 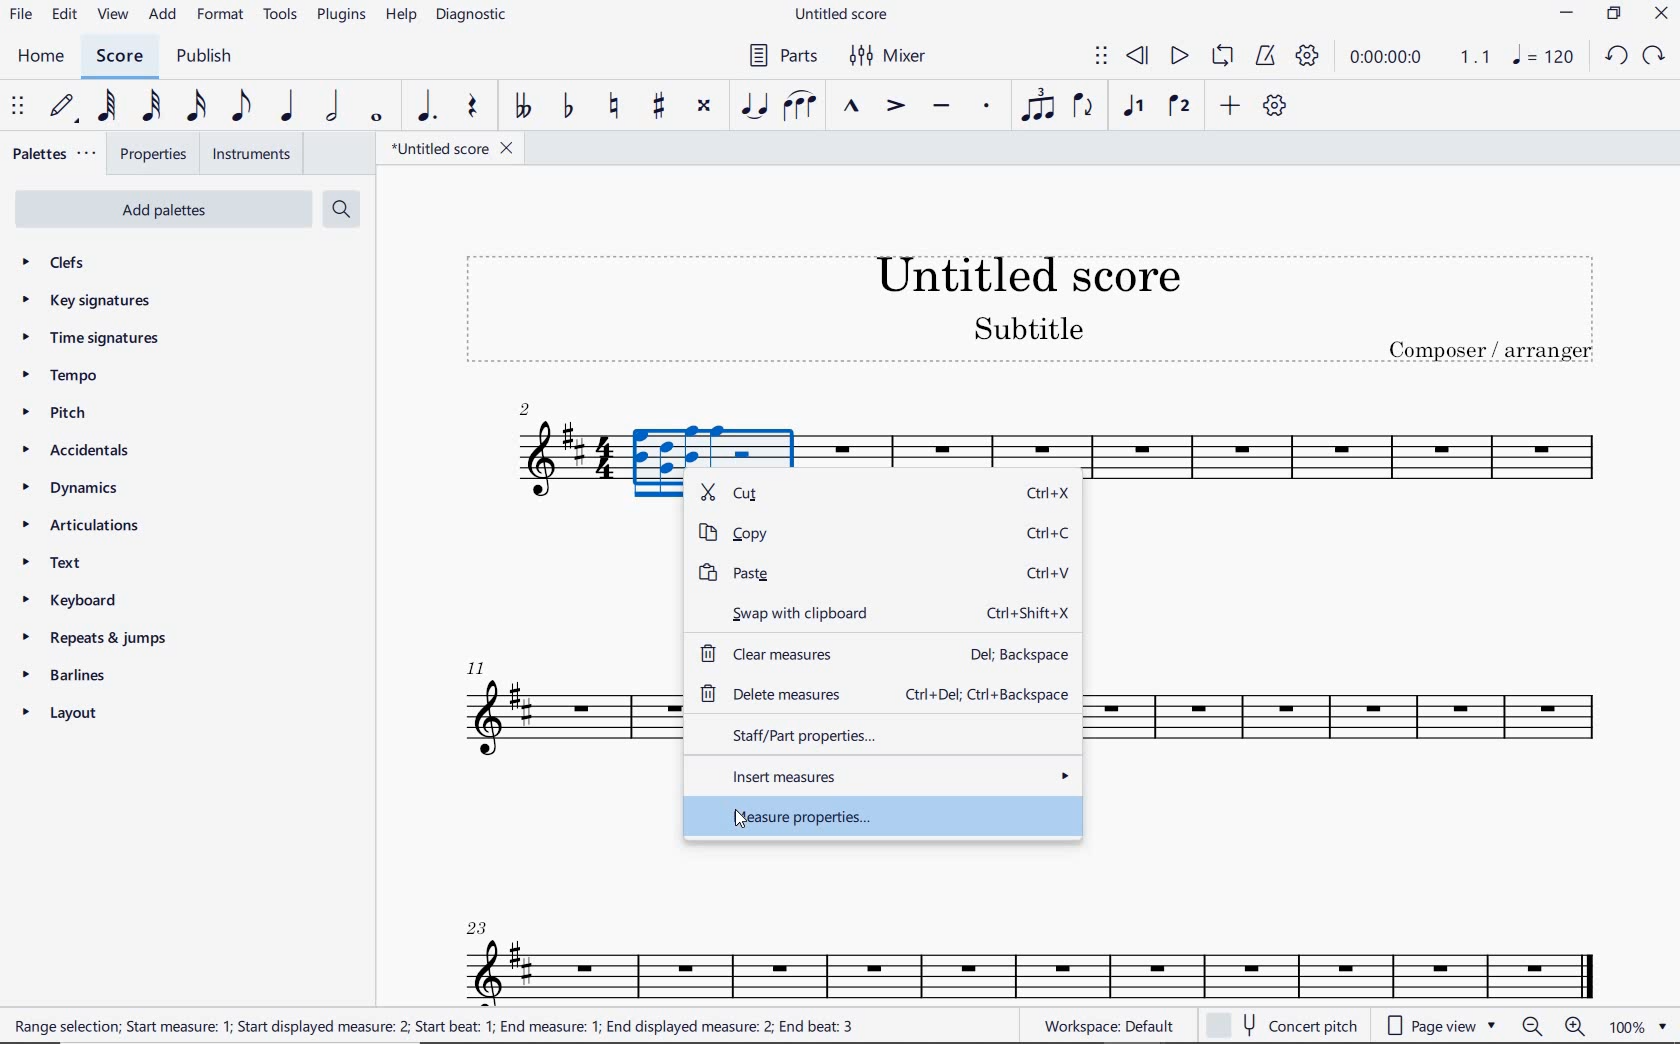 I want to click on cursor, so click(x=741, y=820).